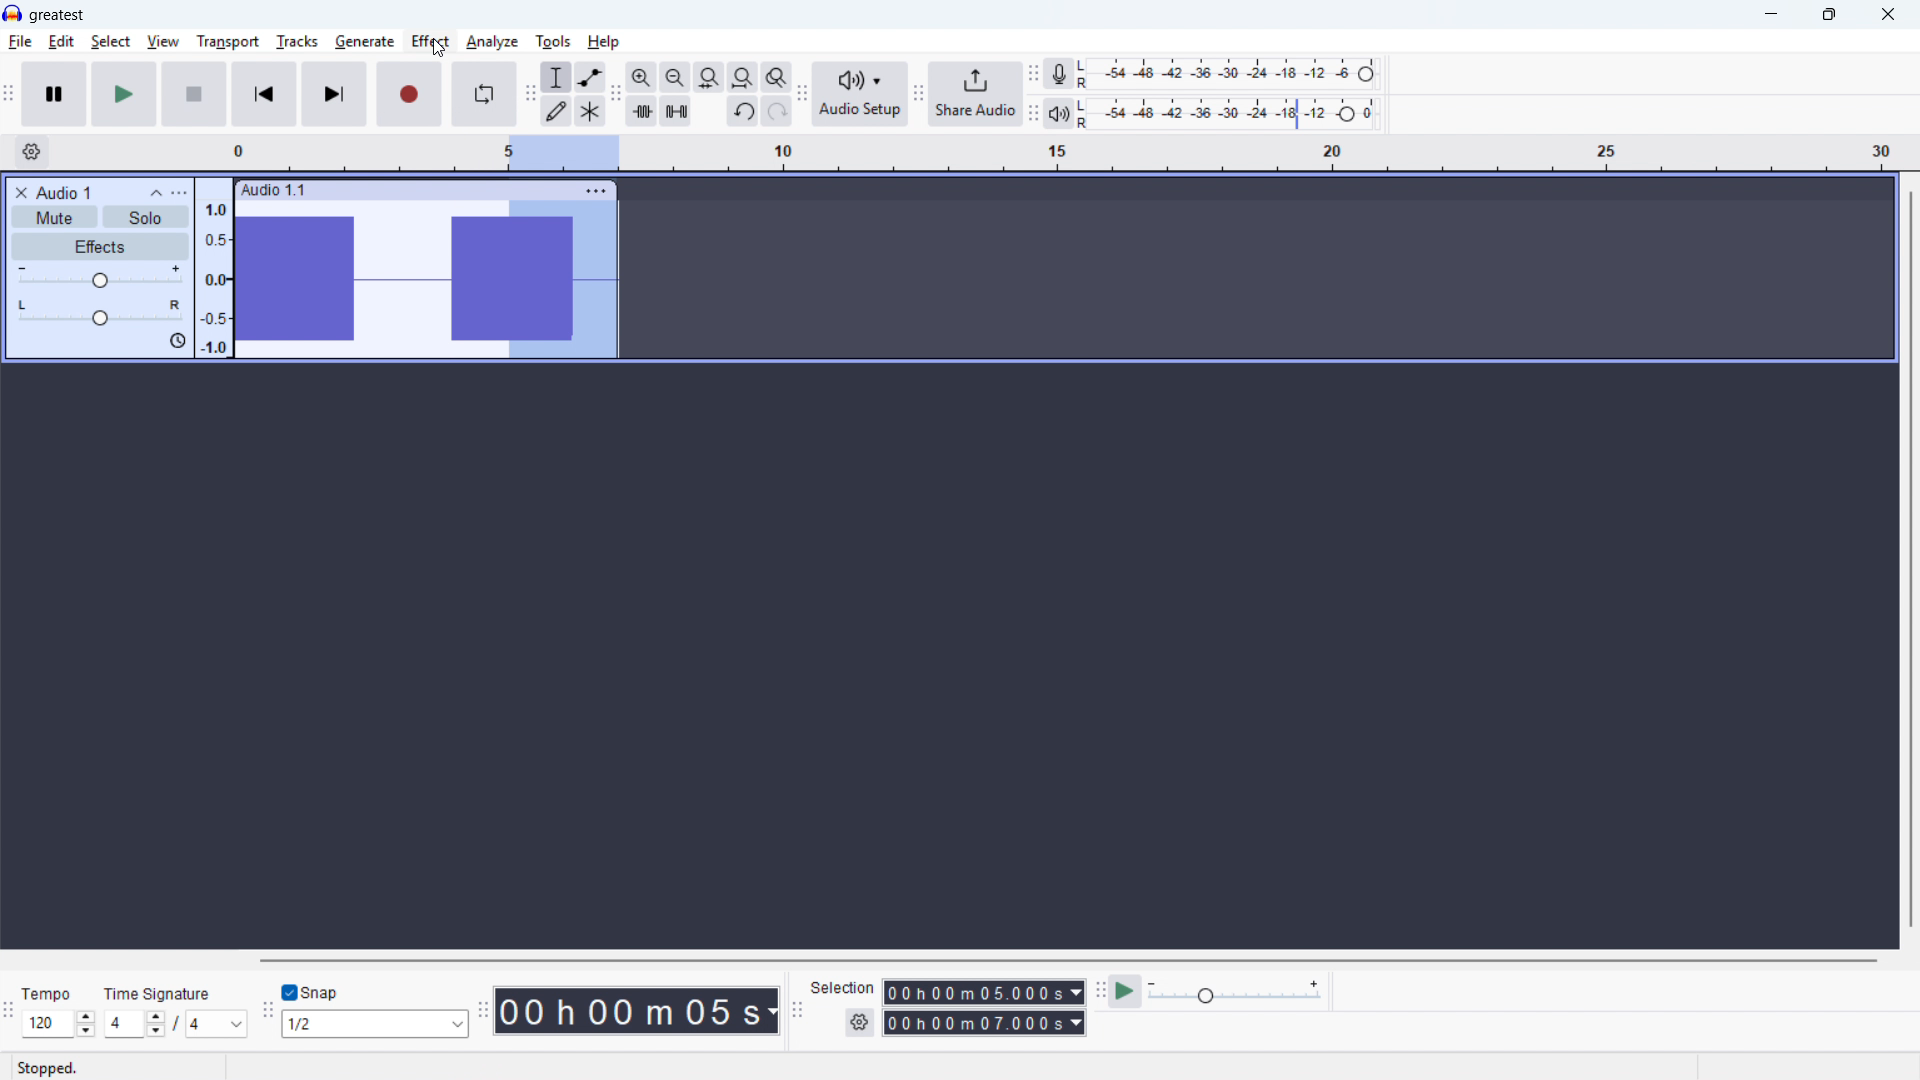 The height and width of the screenshot is (1080, 1920). Describe the element at coordinates (194, 94) in the screenshot. I see `stop ` at that location.